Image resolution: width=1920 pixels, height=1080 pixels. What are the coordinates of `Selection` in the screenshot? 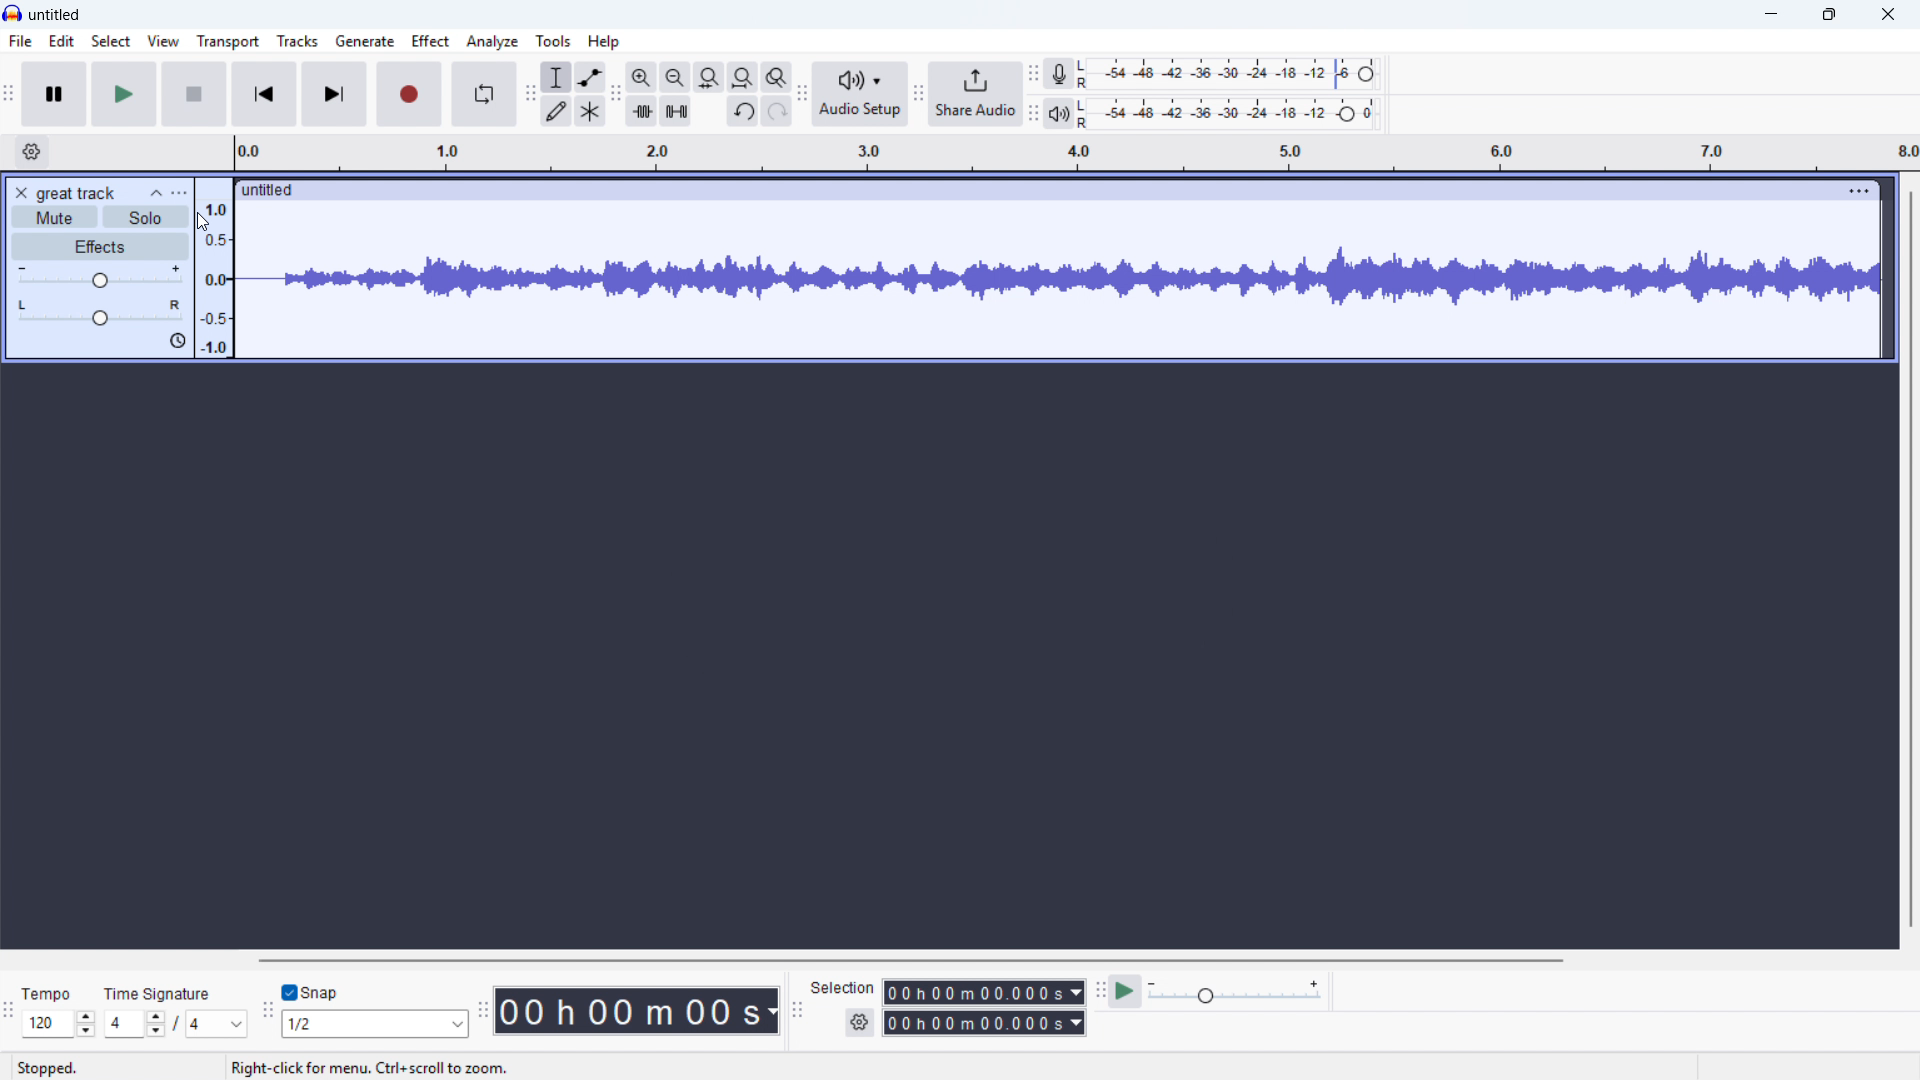 It's located at (844, 988).